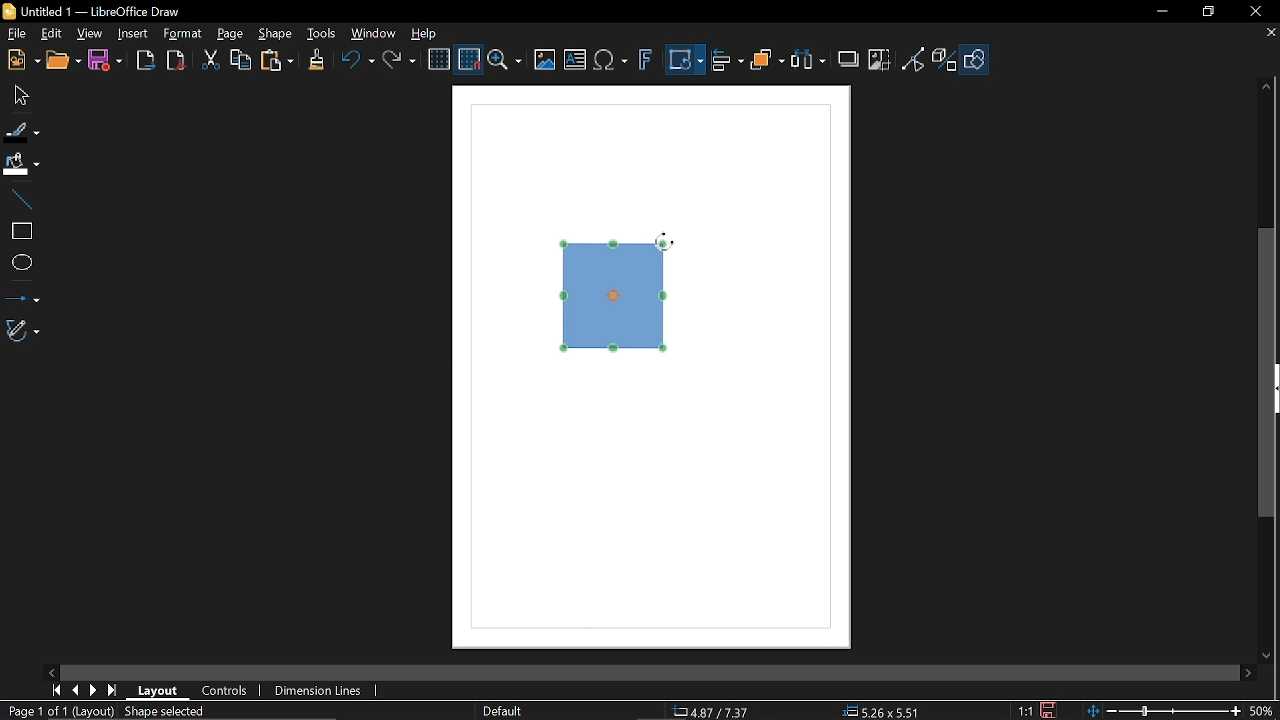 The height and width of the screenshot is (720, 1280). What do you see at coordinates (767, 62) in the screenshot?
I see `Arrange` at bounding box center [767, 62].